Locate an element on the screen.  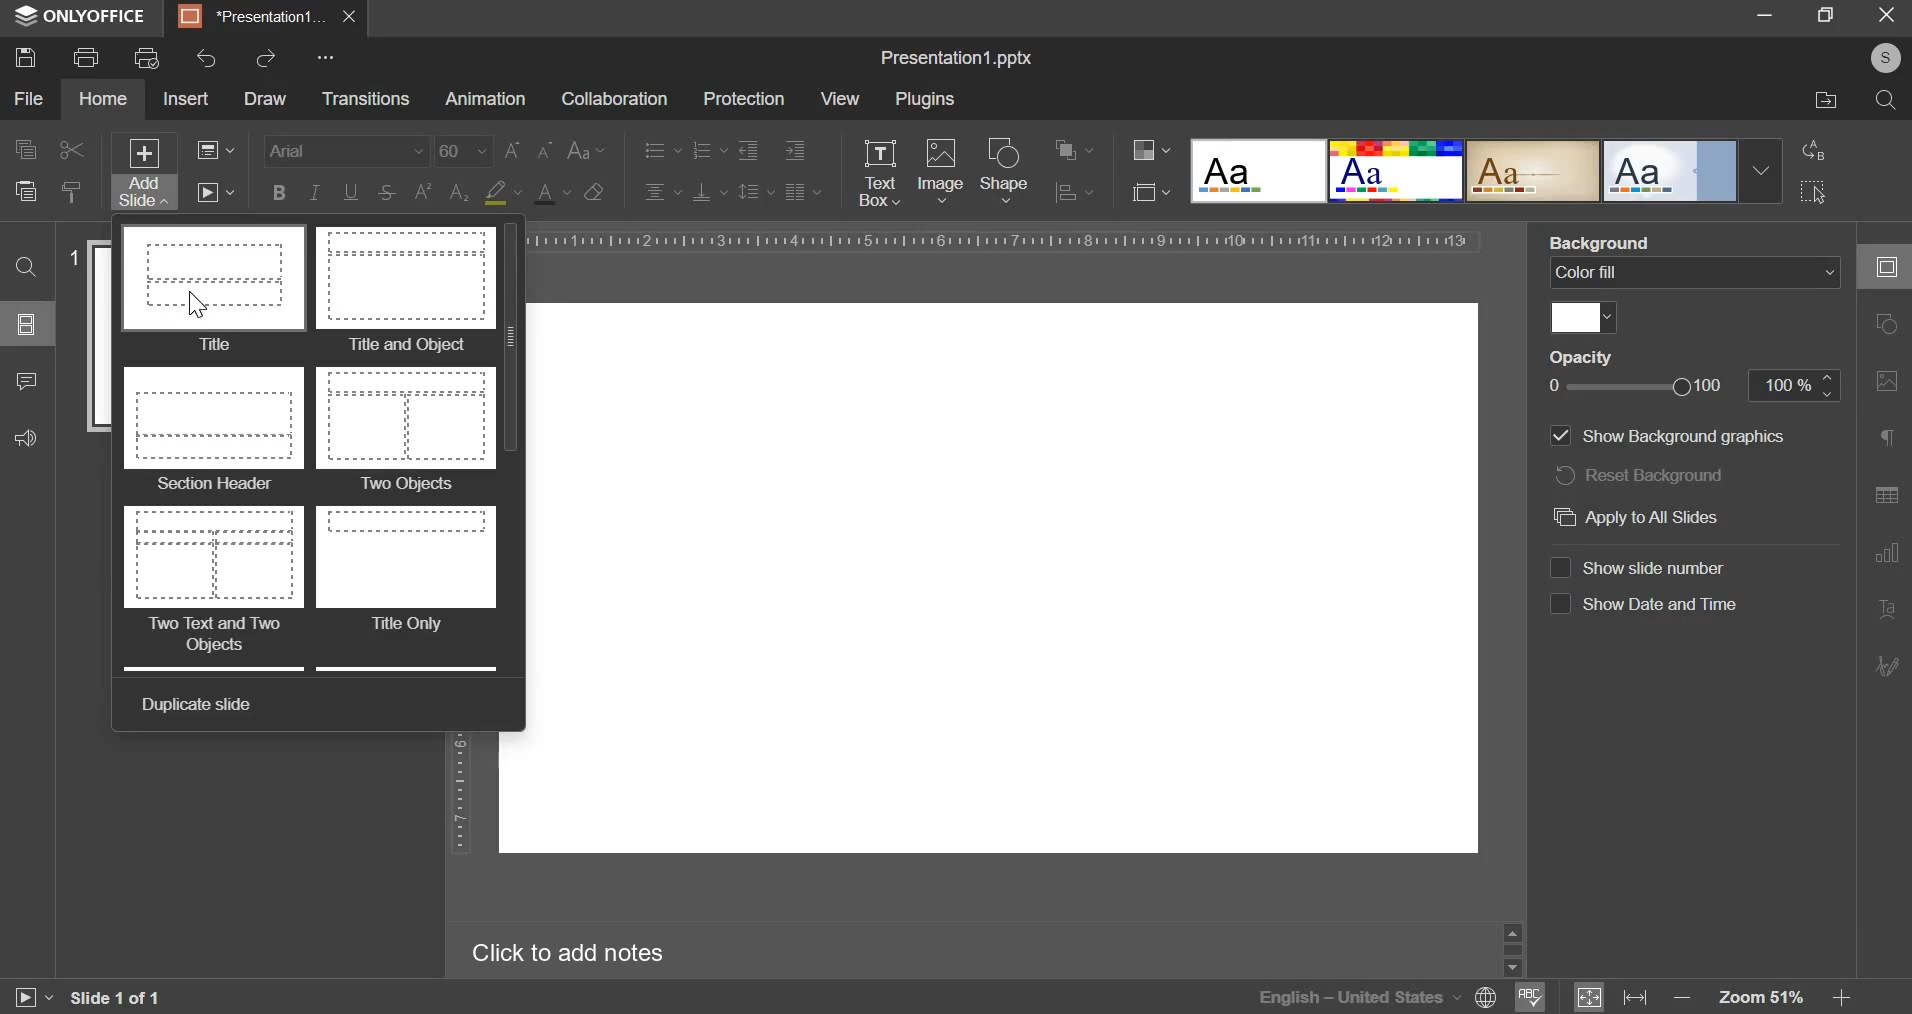
horizontal alignment is located at coordinates (662, 189).